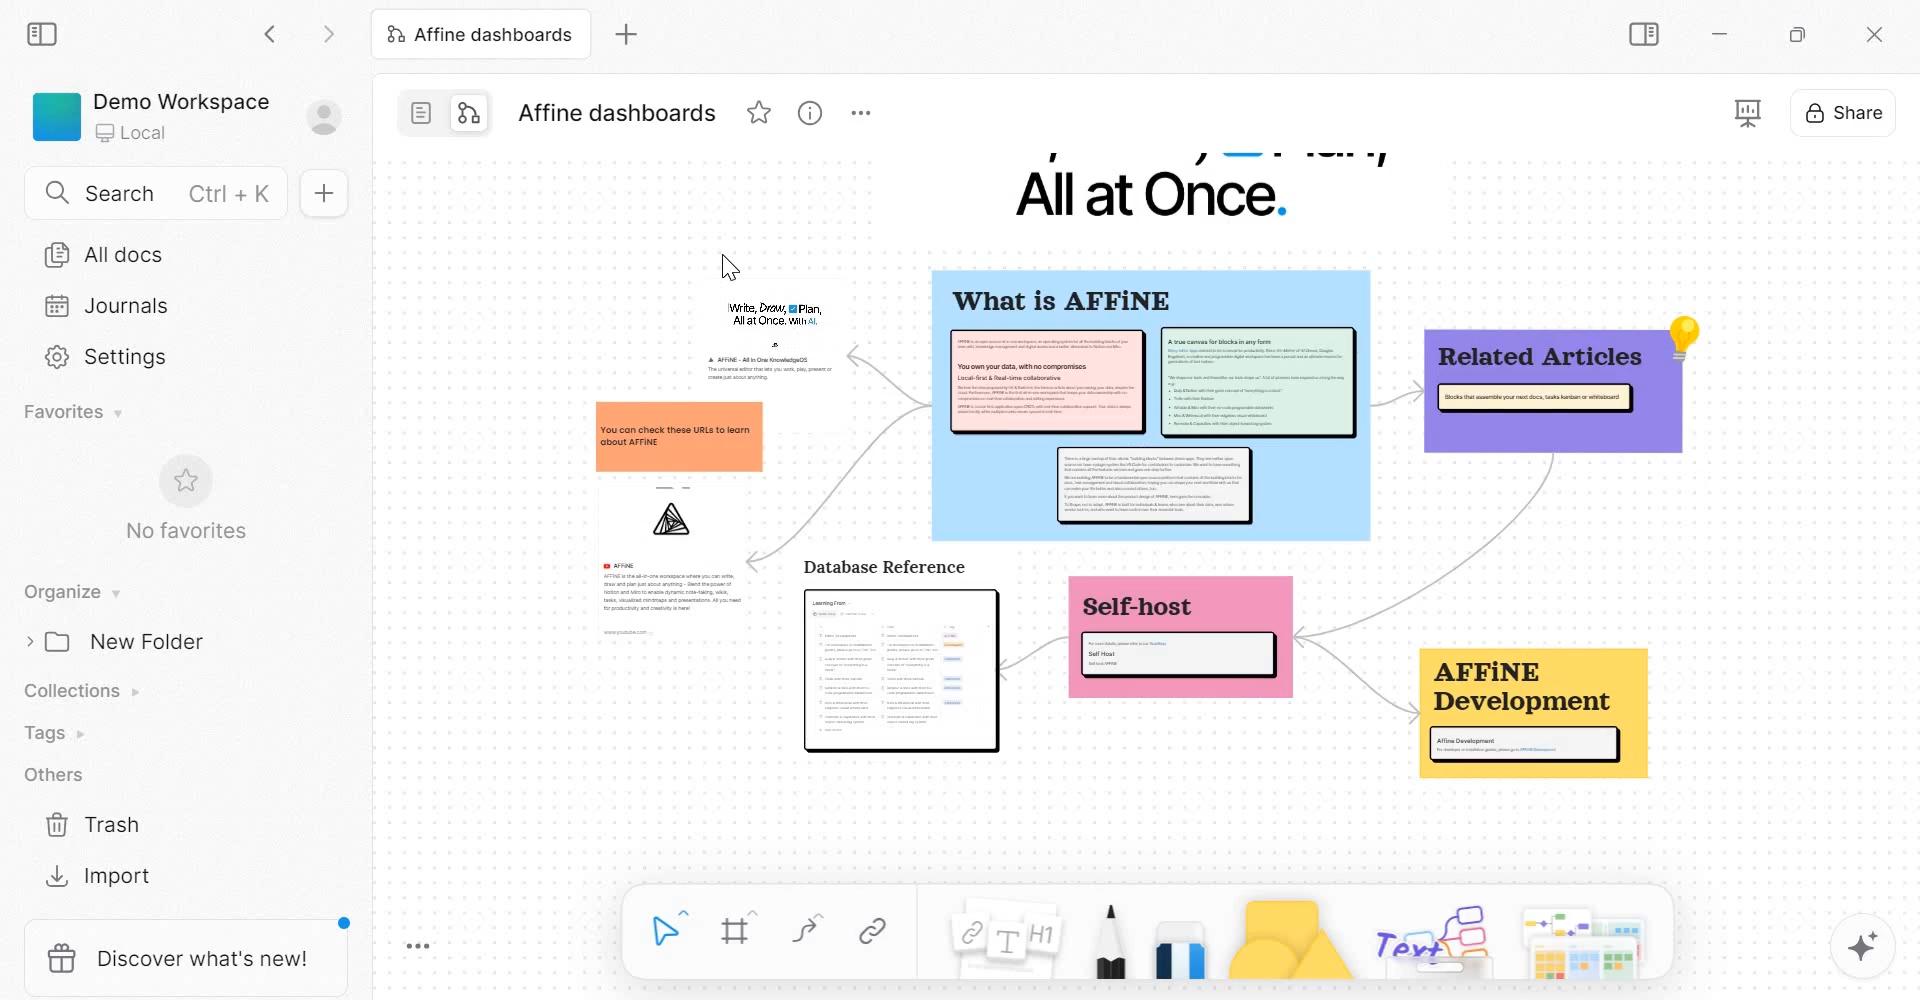 This screenshot has height=1000, width=1920. What do you see at coordinates (805, 931) in the screenshot?
I see `curve` at bounding box center [805, 931].